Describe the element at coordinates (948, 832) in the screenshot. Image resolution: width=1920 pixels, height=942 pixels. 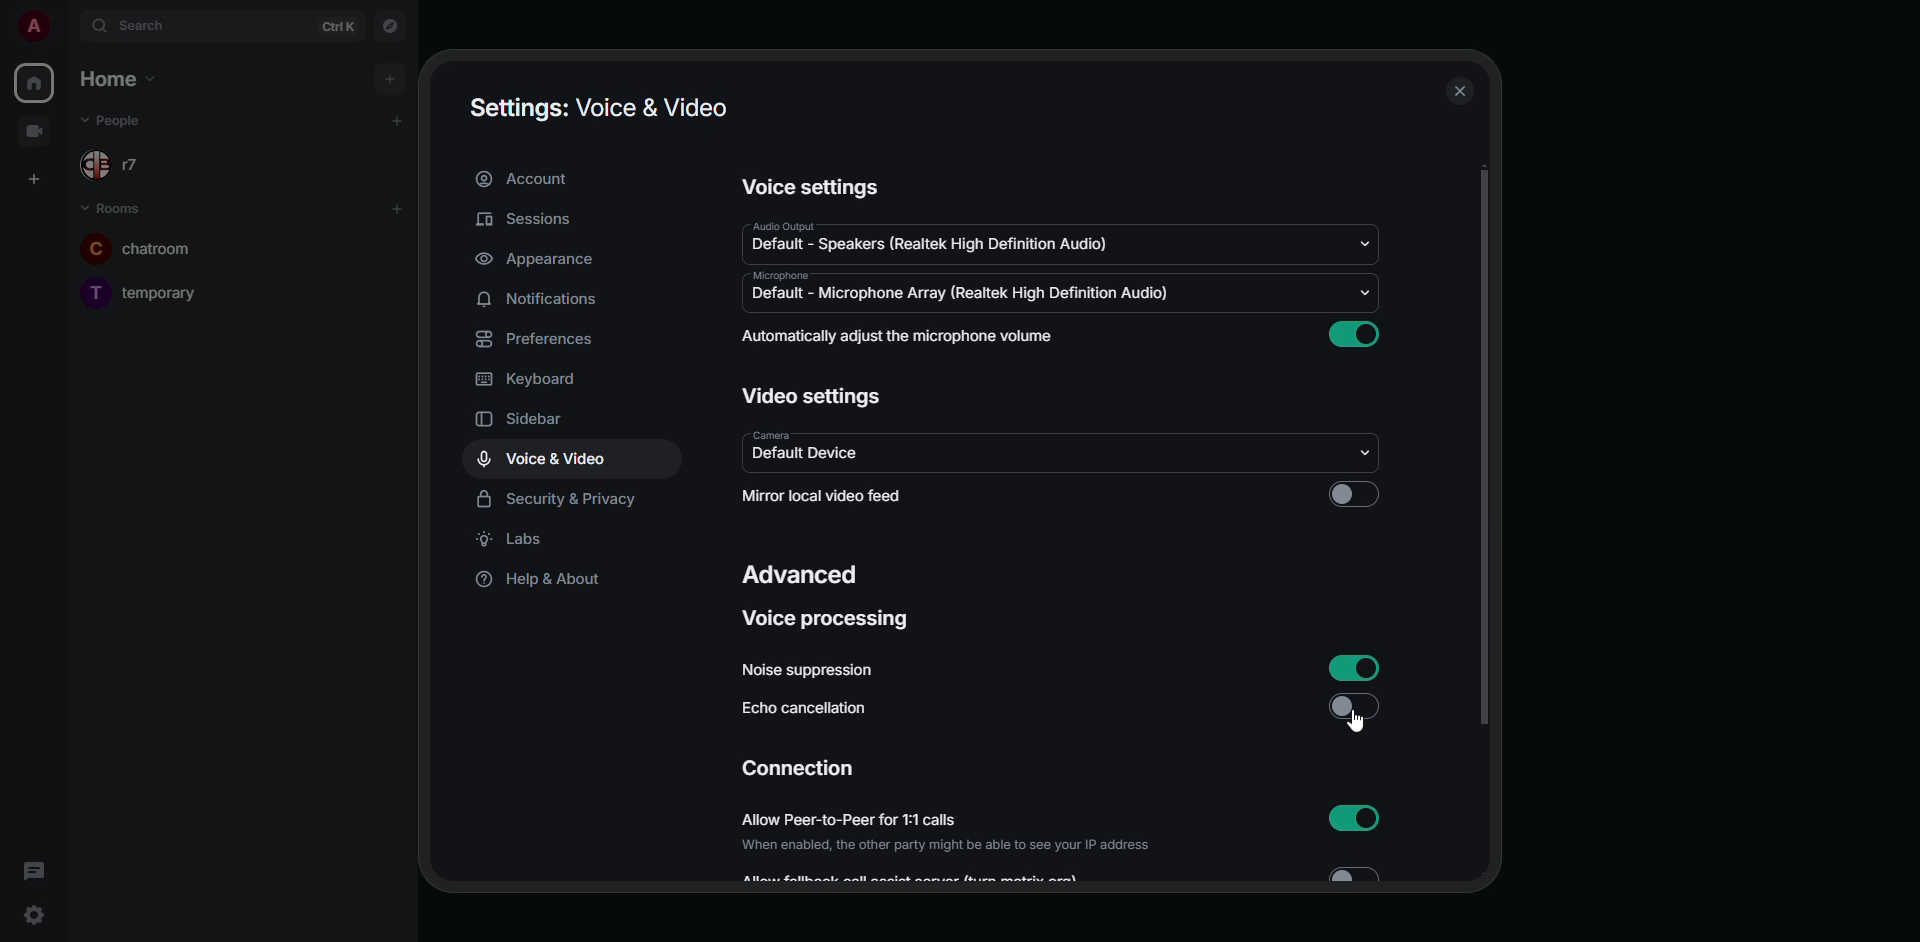
I see `allow peer-to-peer for 1:1 calls` at that location.